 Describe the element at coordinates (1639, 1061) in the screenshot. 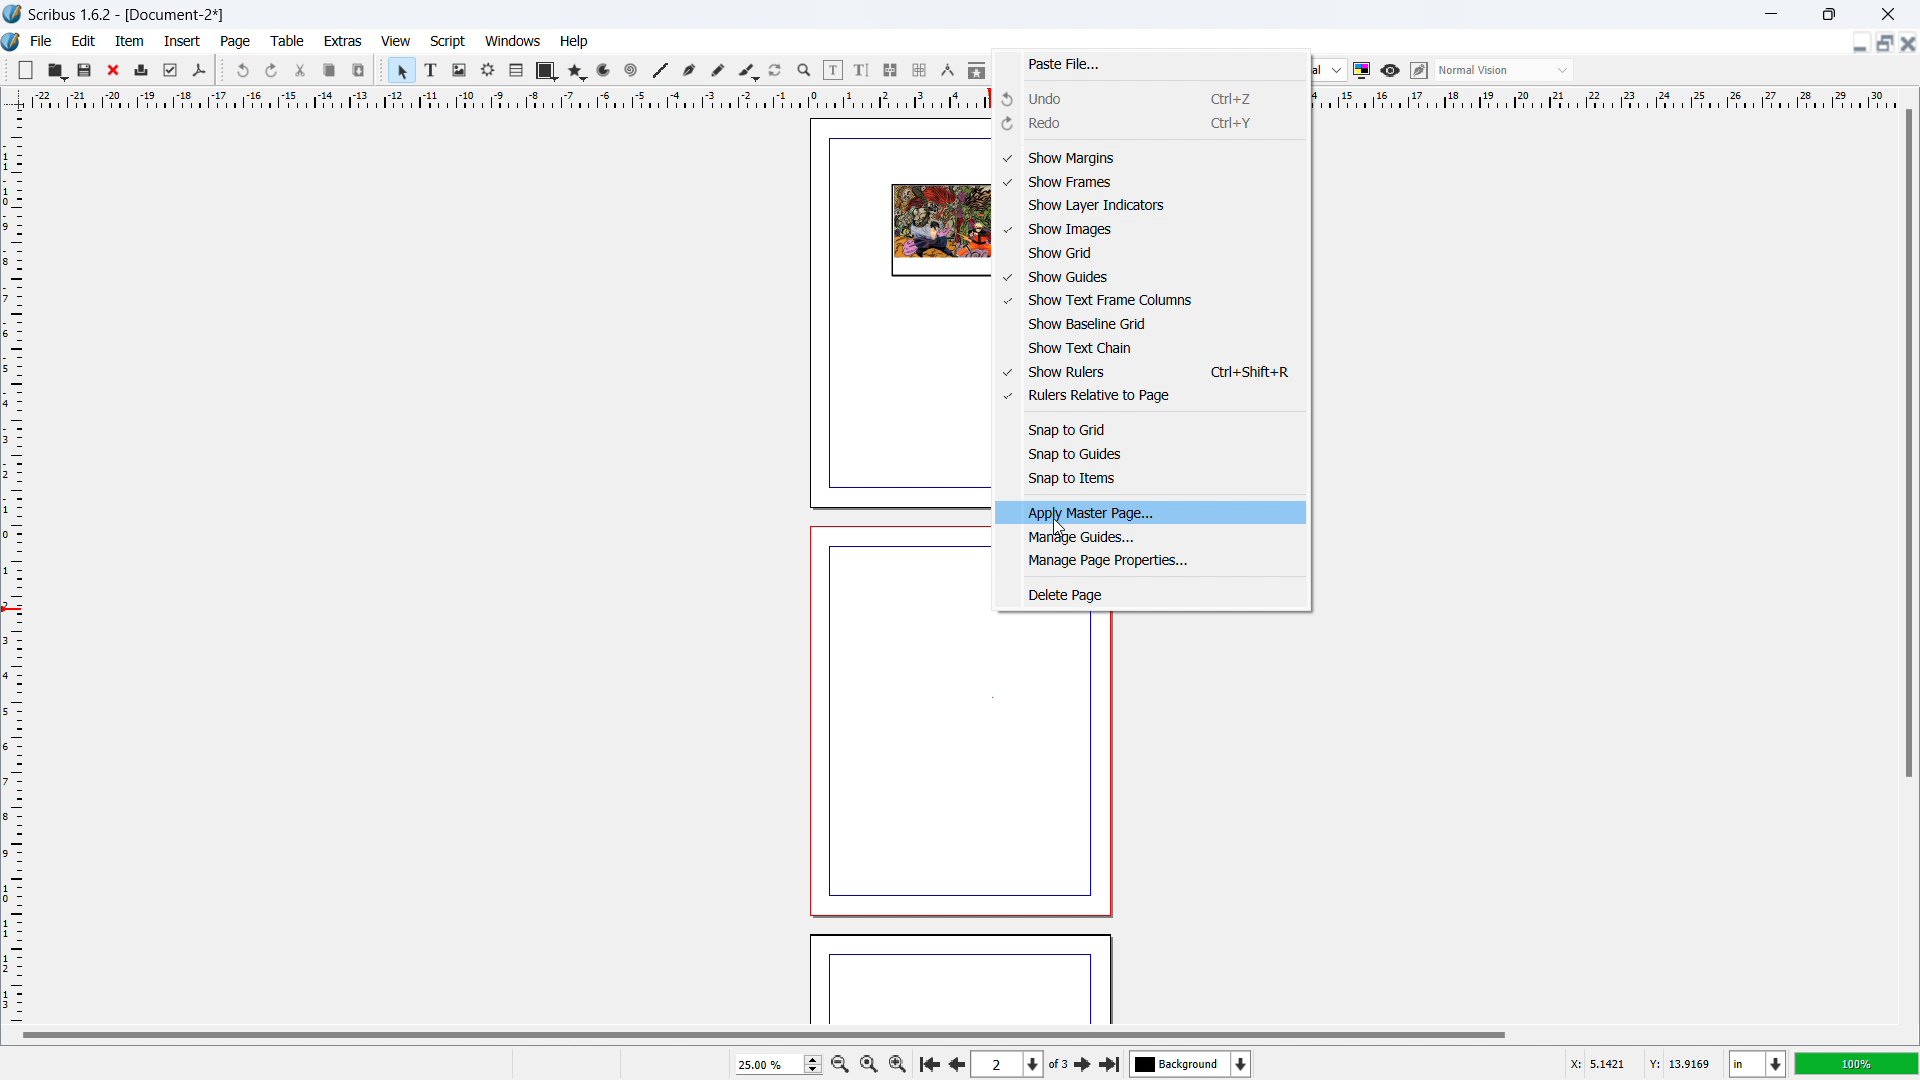

I see `cursor coordinate` at that location.